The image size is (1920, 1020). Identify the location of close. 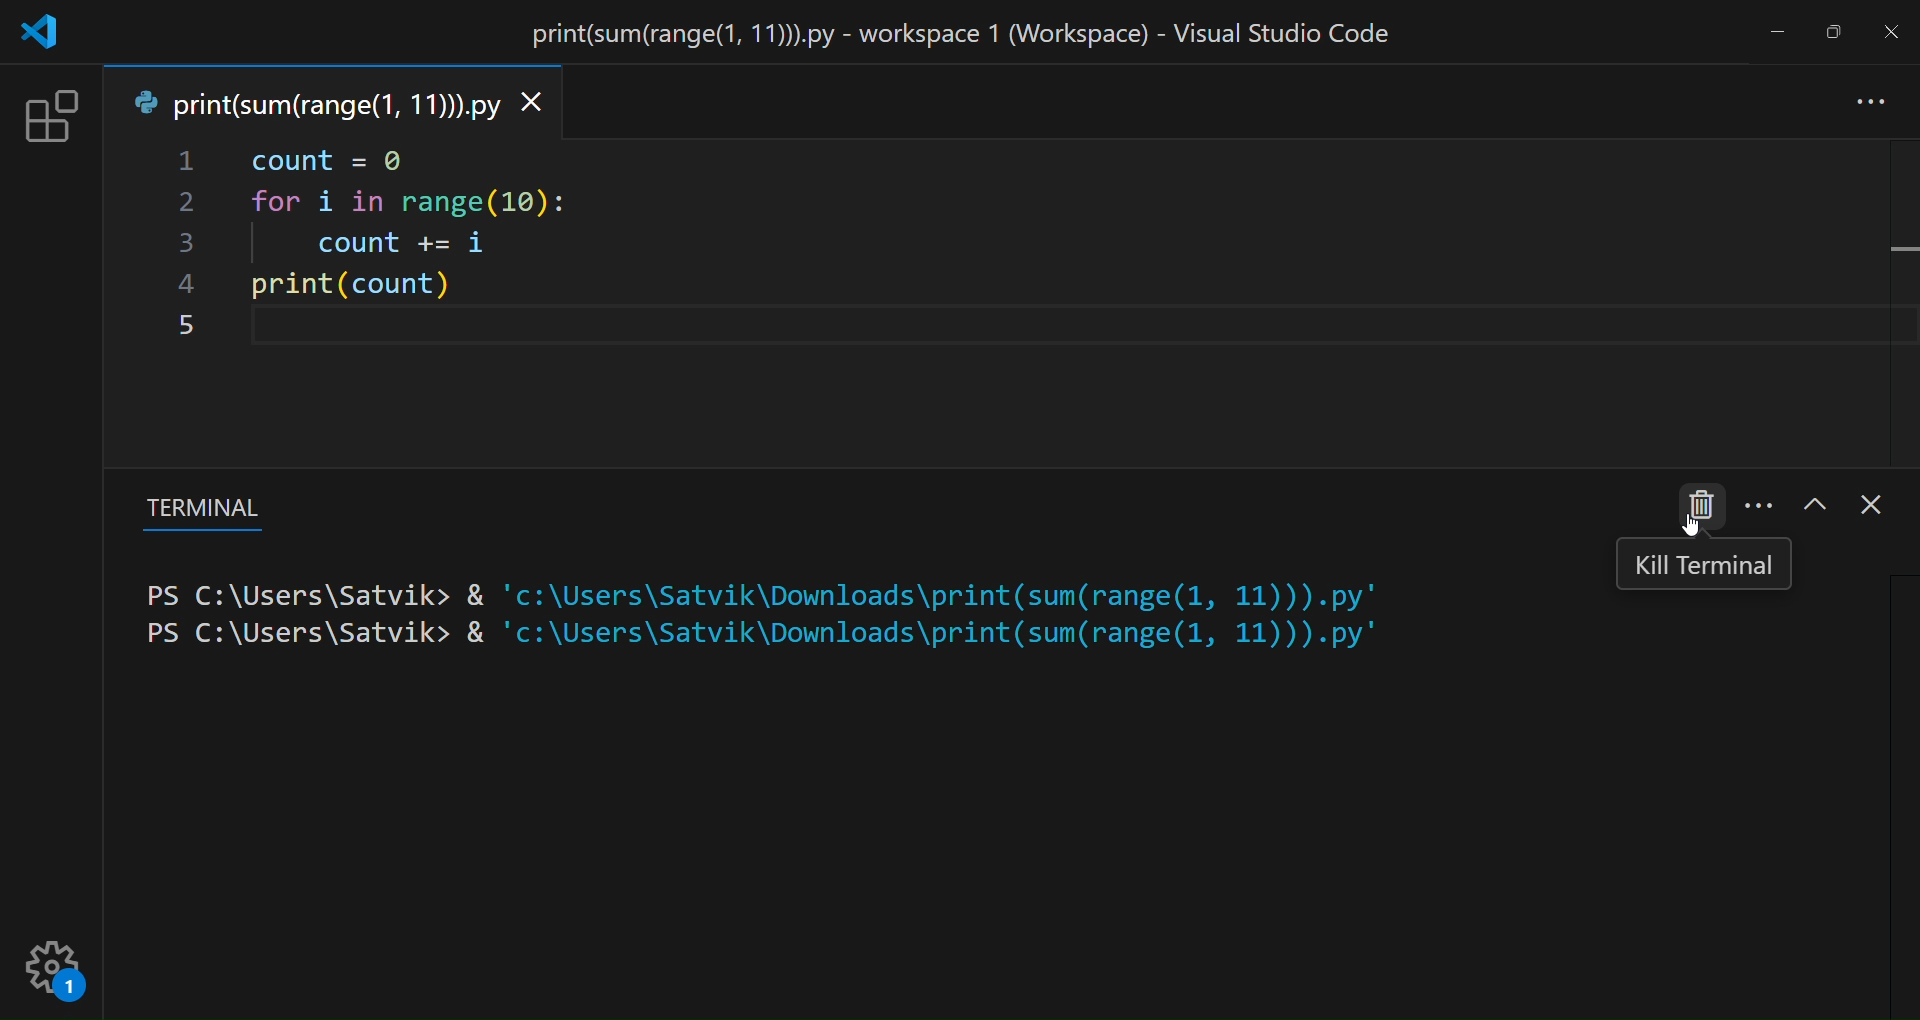
(1893, 32).